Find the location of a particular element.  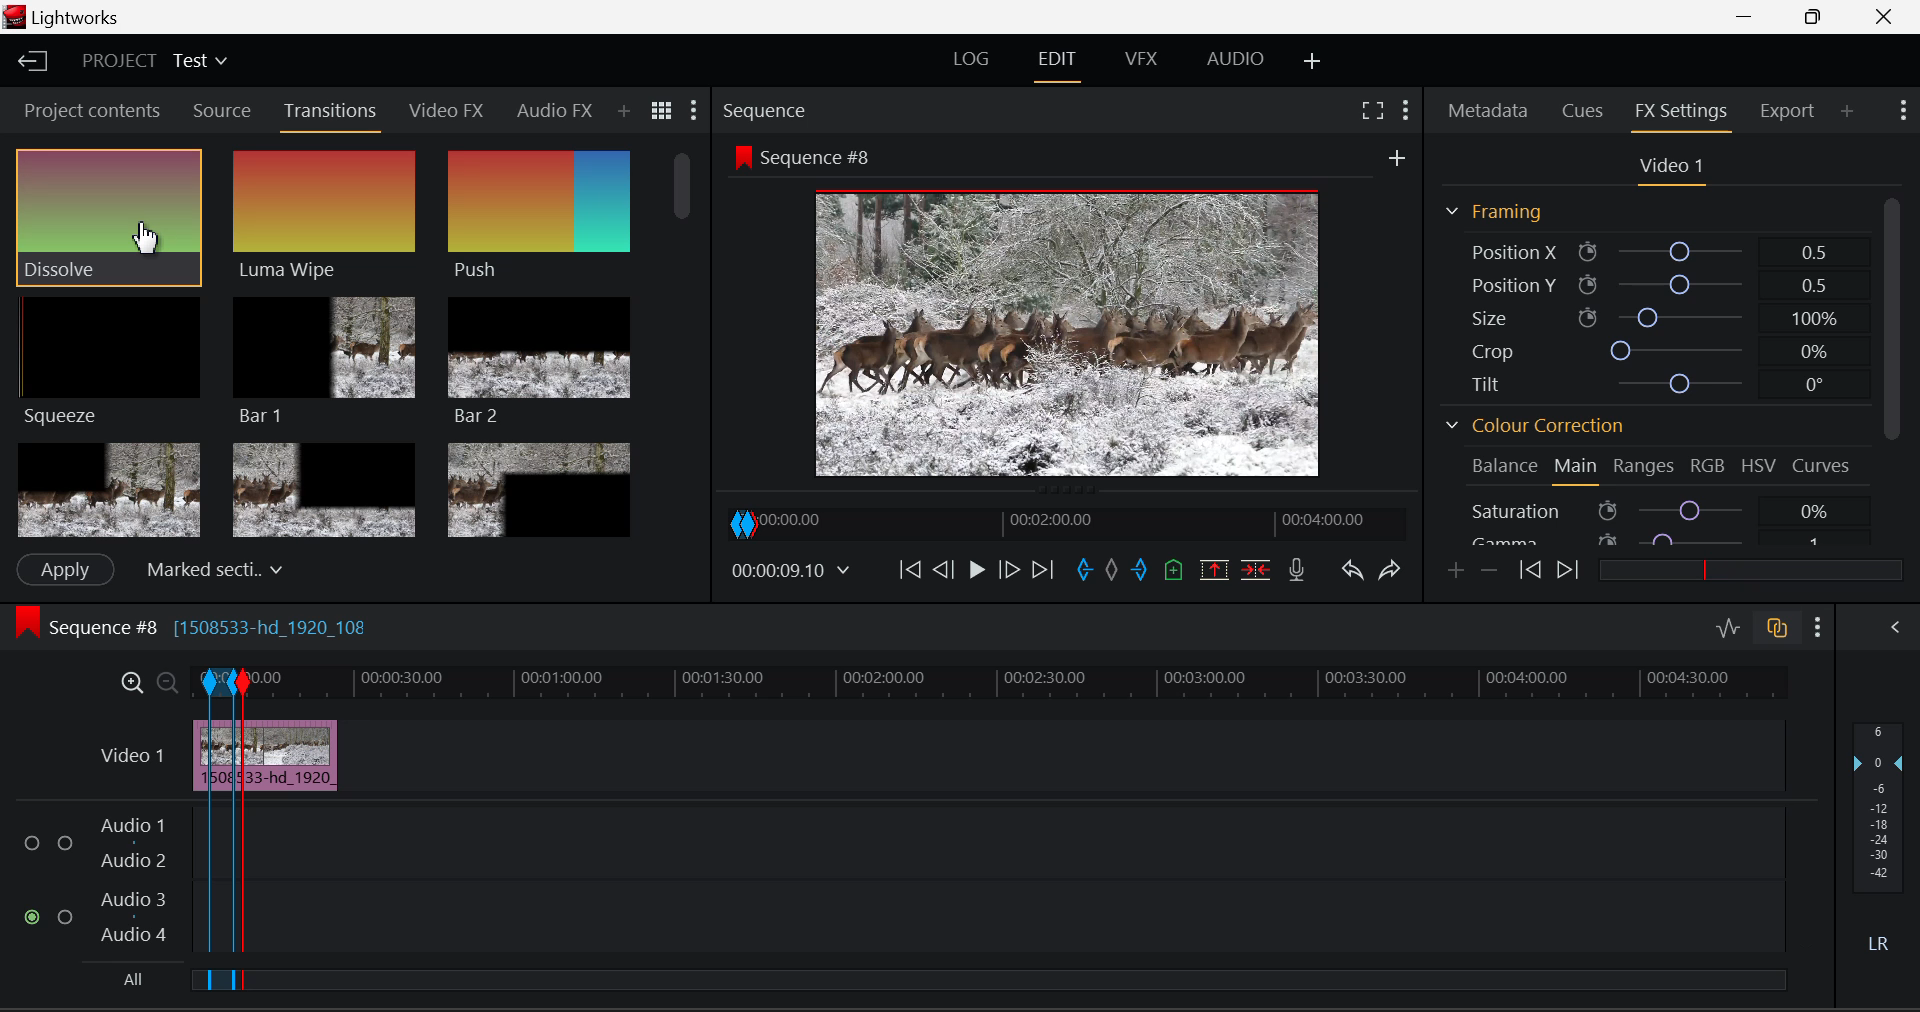

Toggle between list and title view is located at coordinates (662, 111).